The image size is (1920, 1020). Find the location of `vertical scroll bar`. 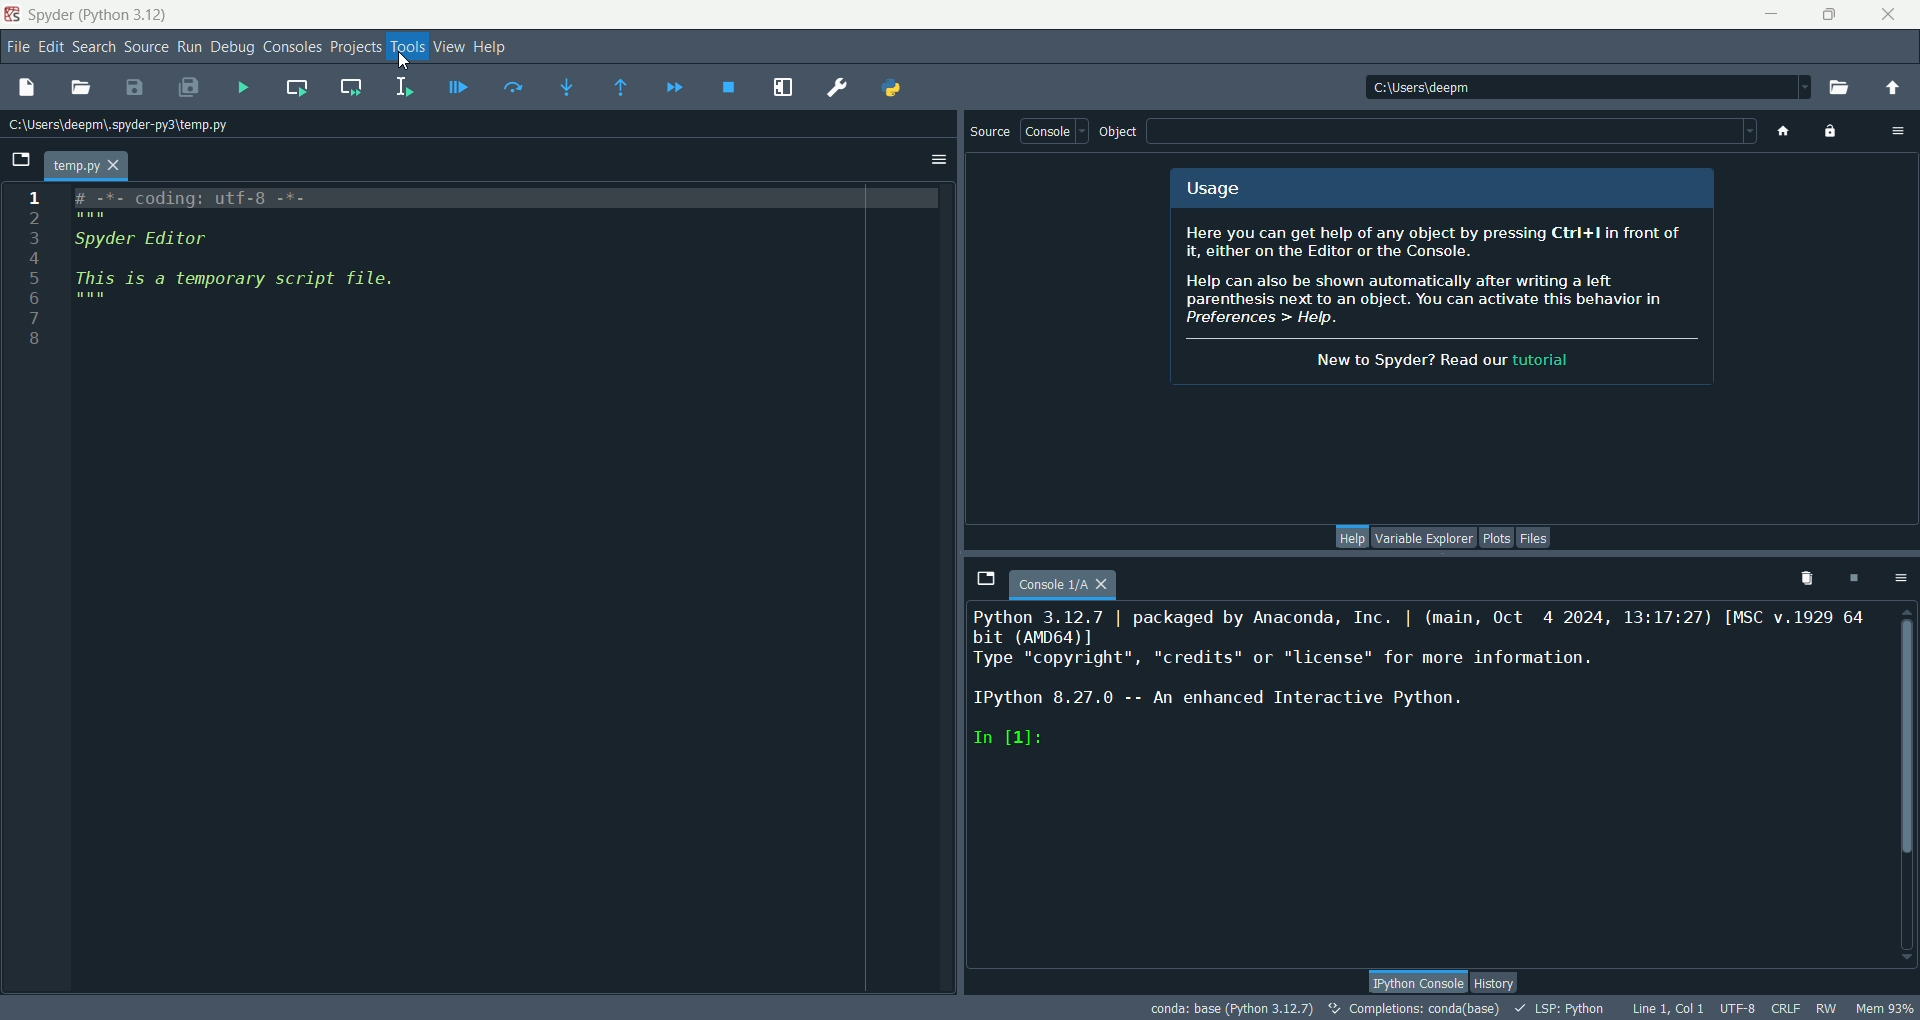

vertical scroll bar is located at coordinates (1906, 785).